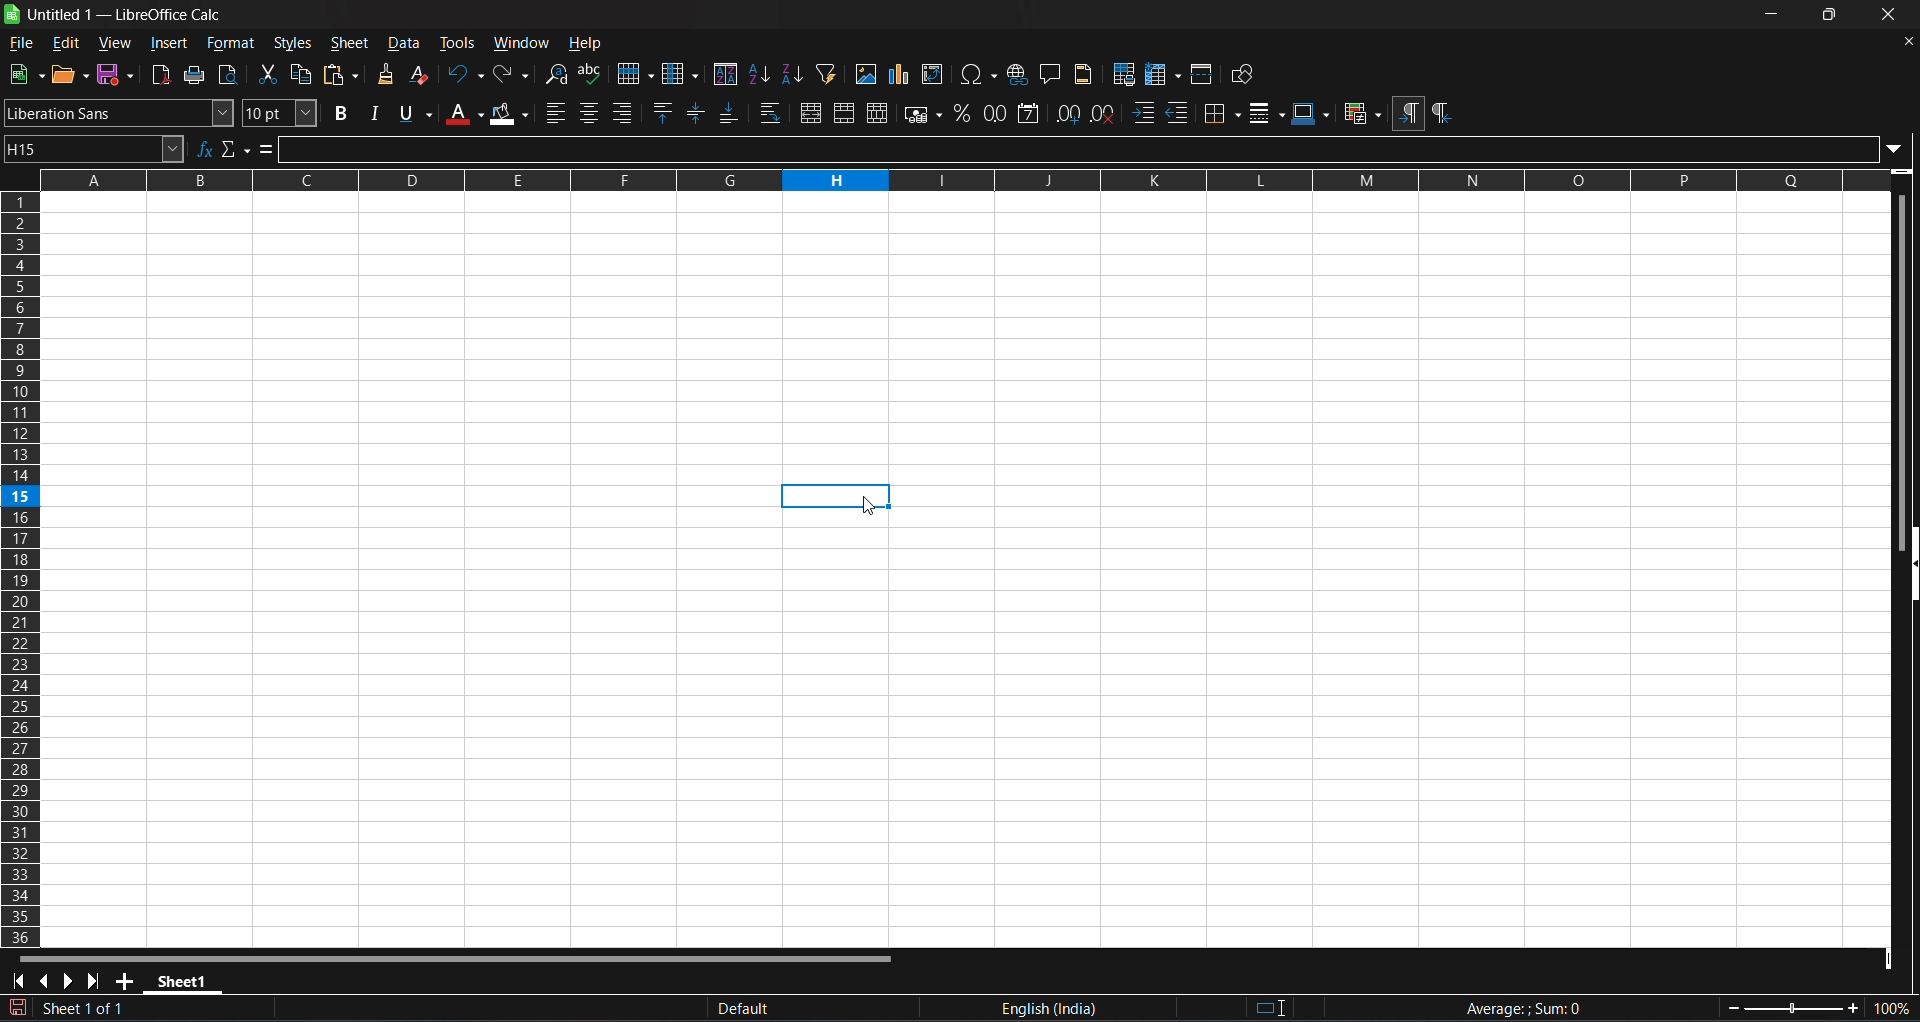 The height and width of the screenshot is (1022, 1920). Describe the element at coordinates (1053, 1007) in the screenshot. I see `text language` at that location.